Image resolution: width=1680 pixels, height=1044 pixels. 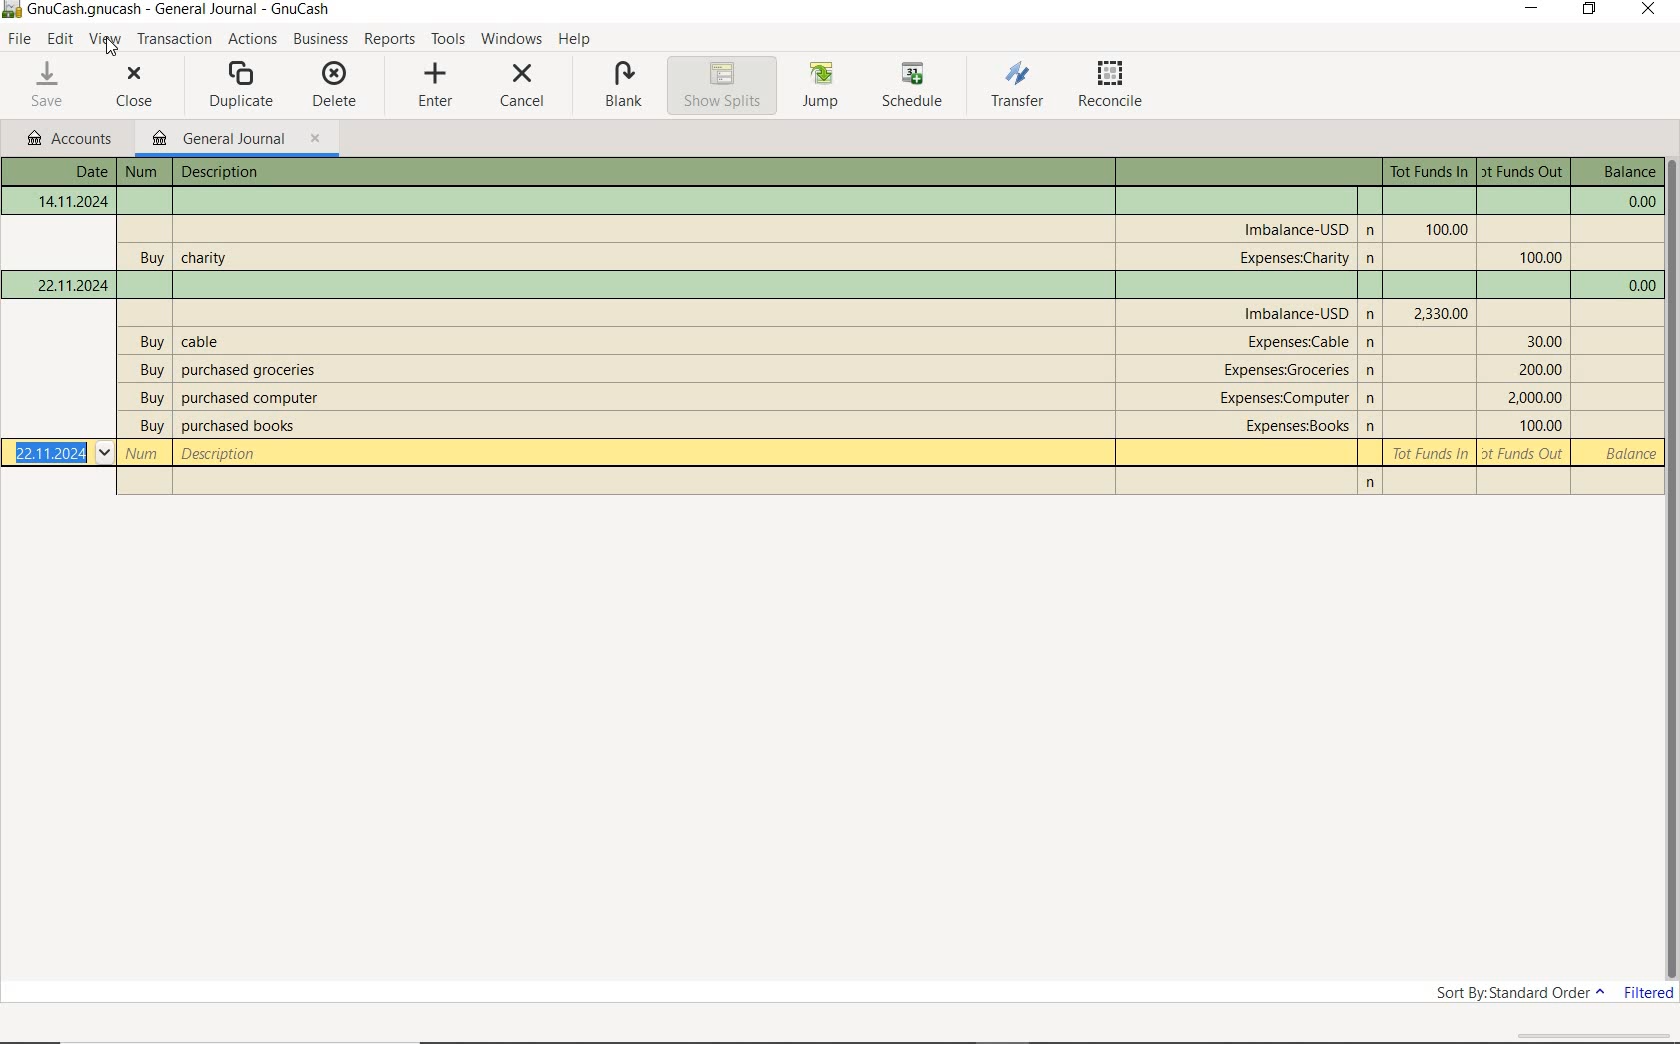 I want to click on n, so click(x=1373, y=260).